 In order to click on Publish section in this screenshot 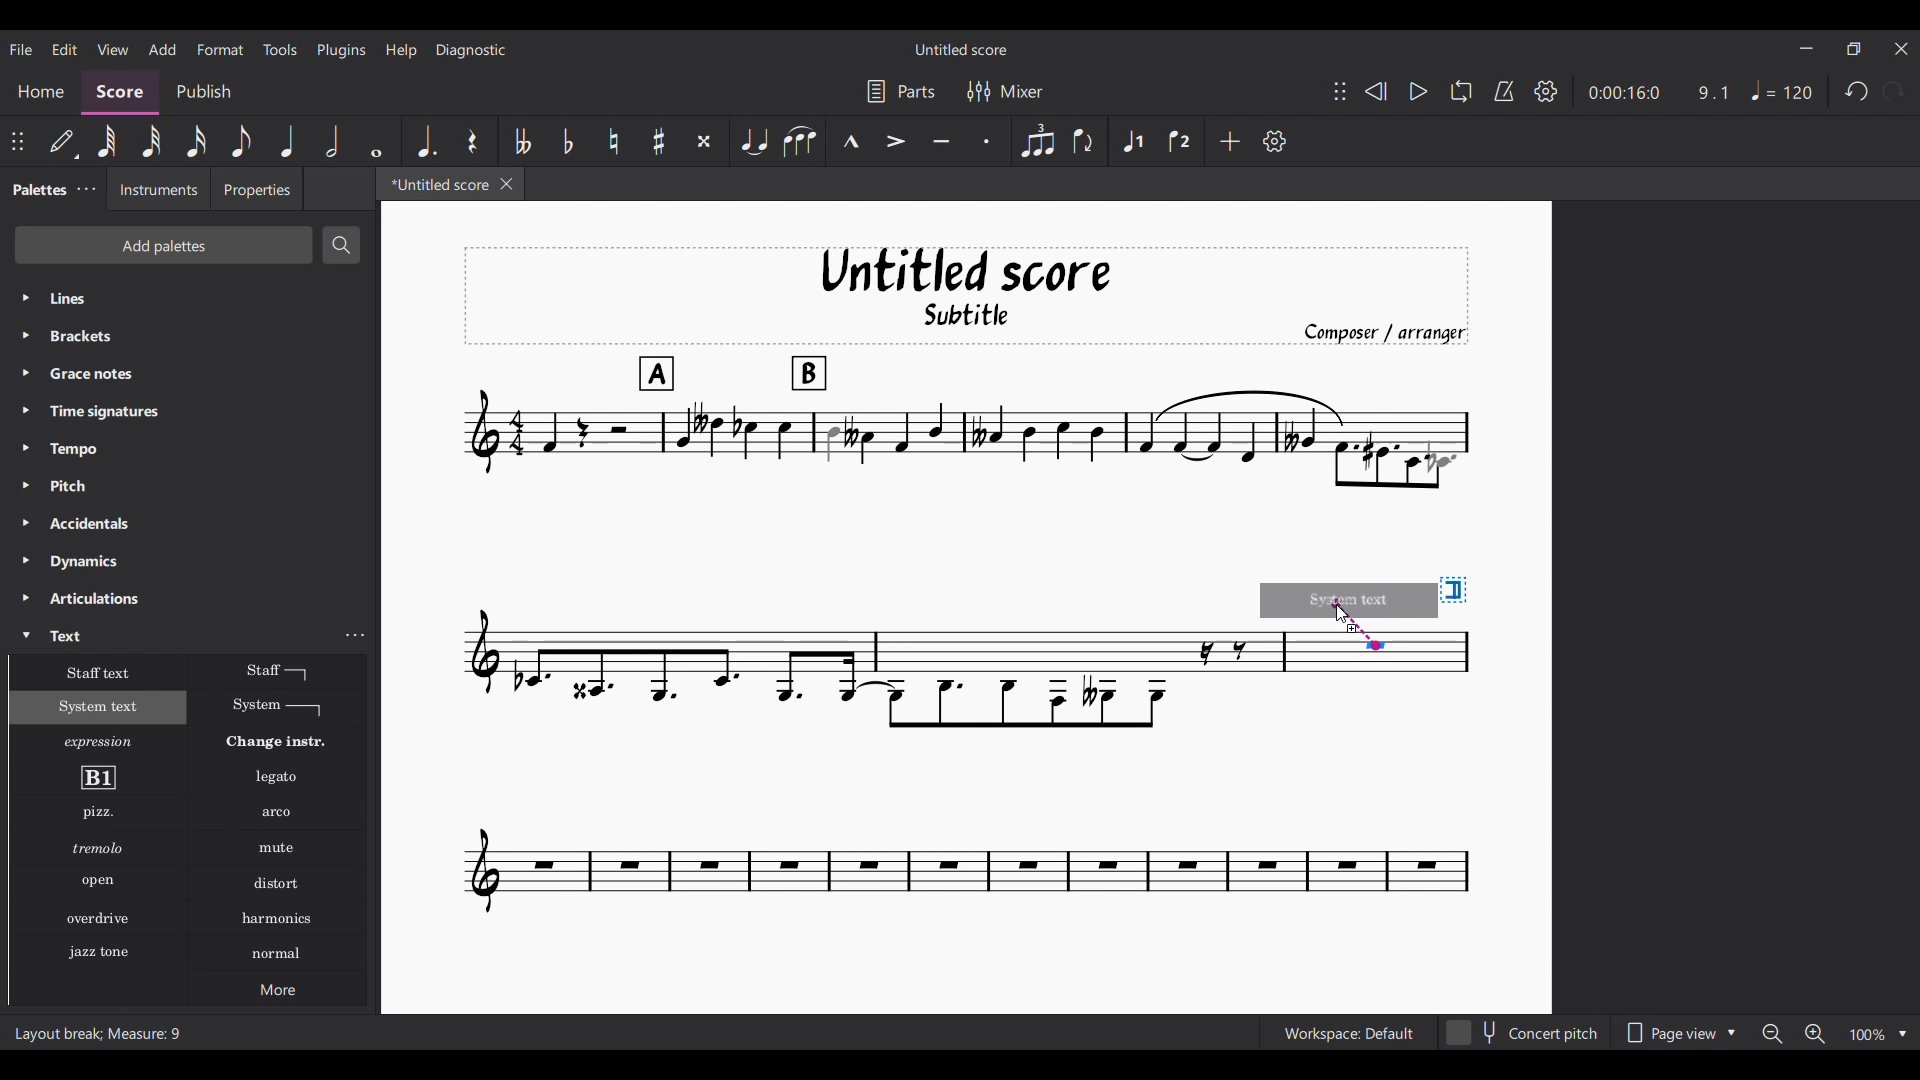, I will do `click(203, 92)`.